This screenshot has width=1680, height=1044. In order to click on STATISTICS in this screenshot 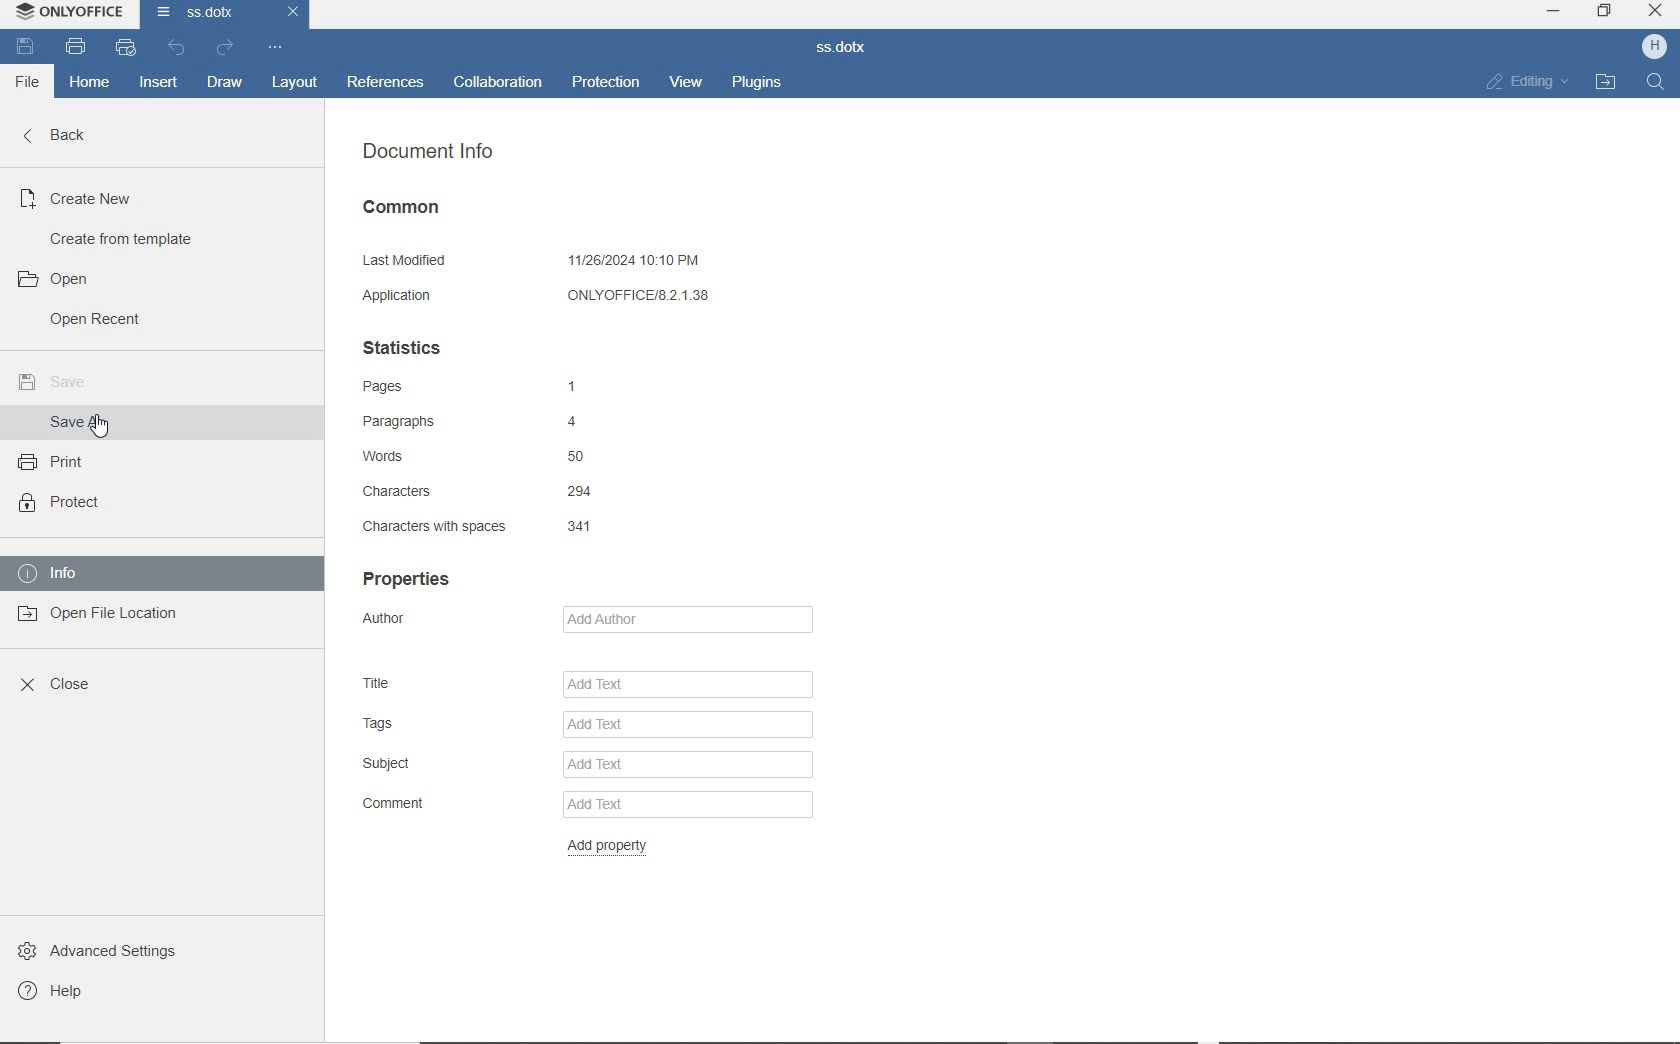, I will do `click(420, 348)`.